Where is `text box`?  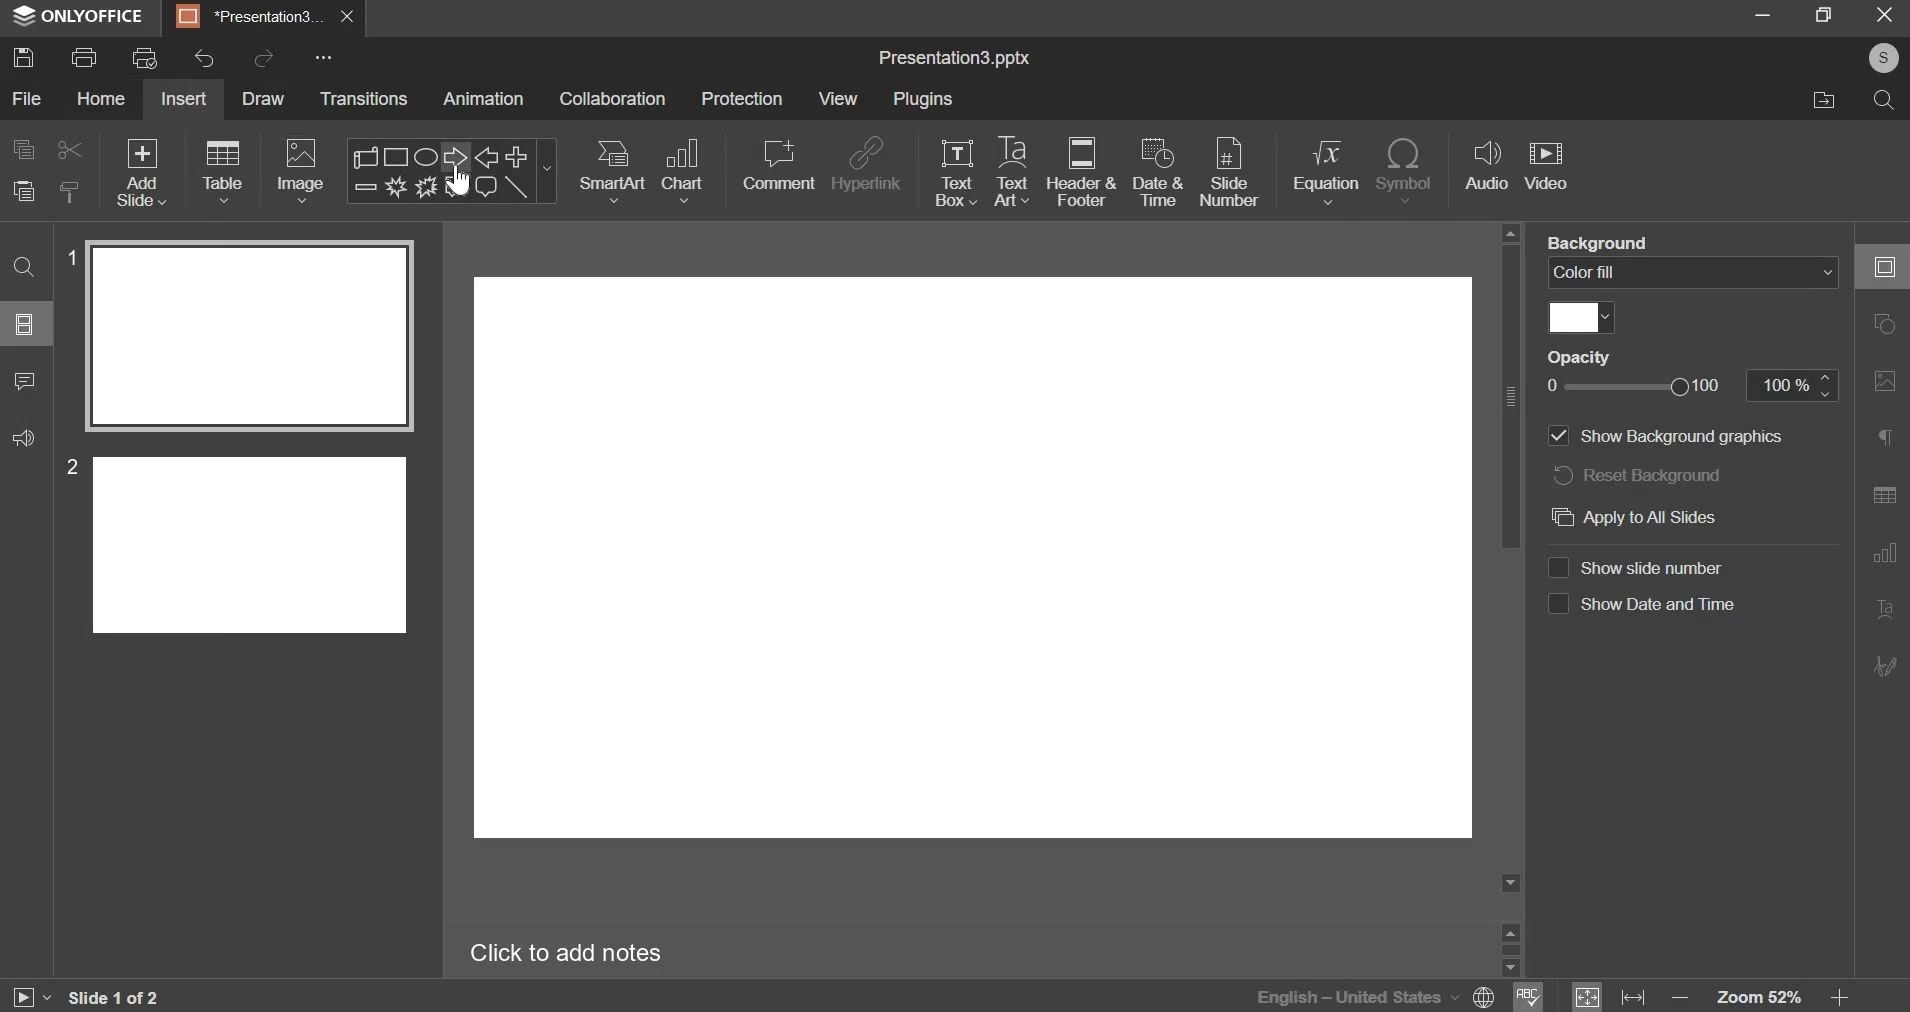 text box is located at coordinates (956, 173).